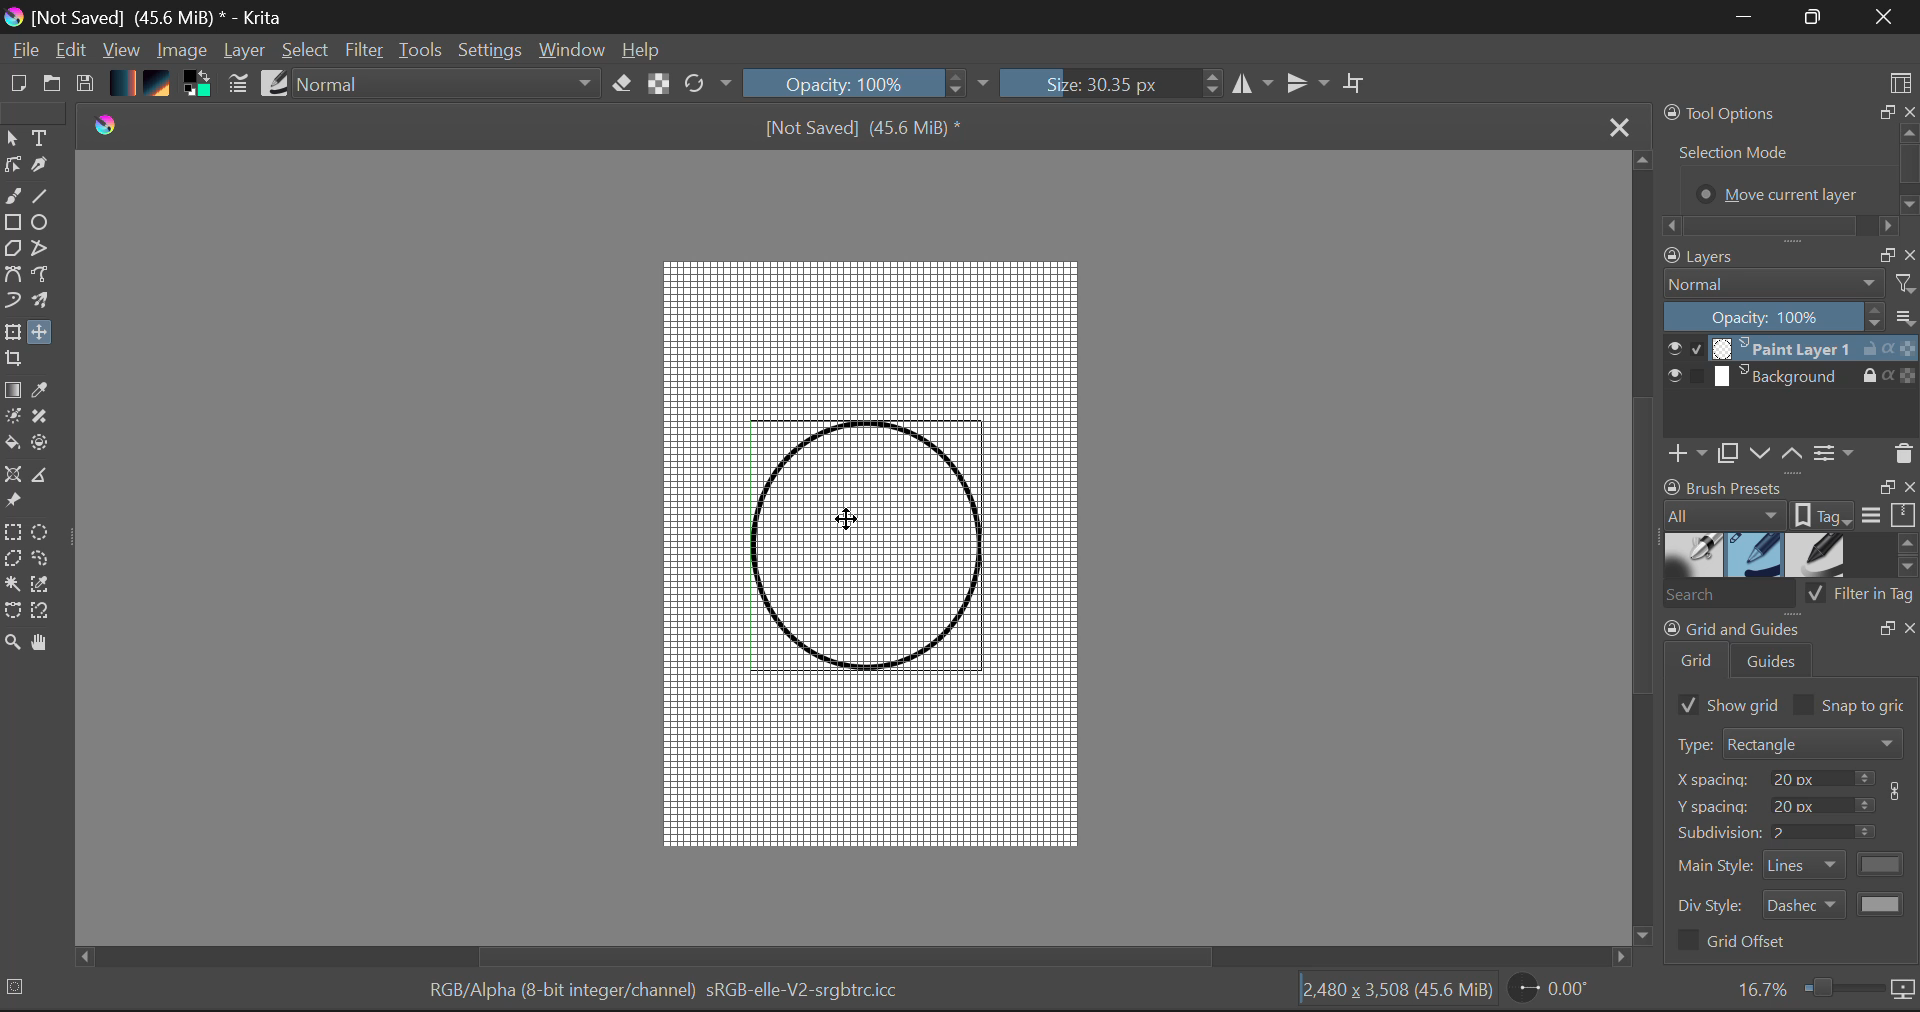 Image resolution: width=1920 pixels, height=1012 pixels. Describe the element at coordinates (238, 85) in the screenshot. I see `Brush Settings` at that location.